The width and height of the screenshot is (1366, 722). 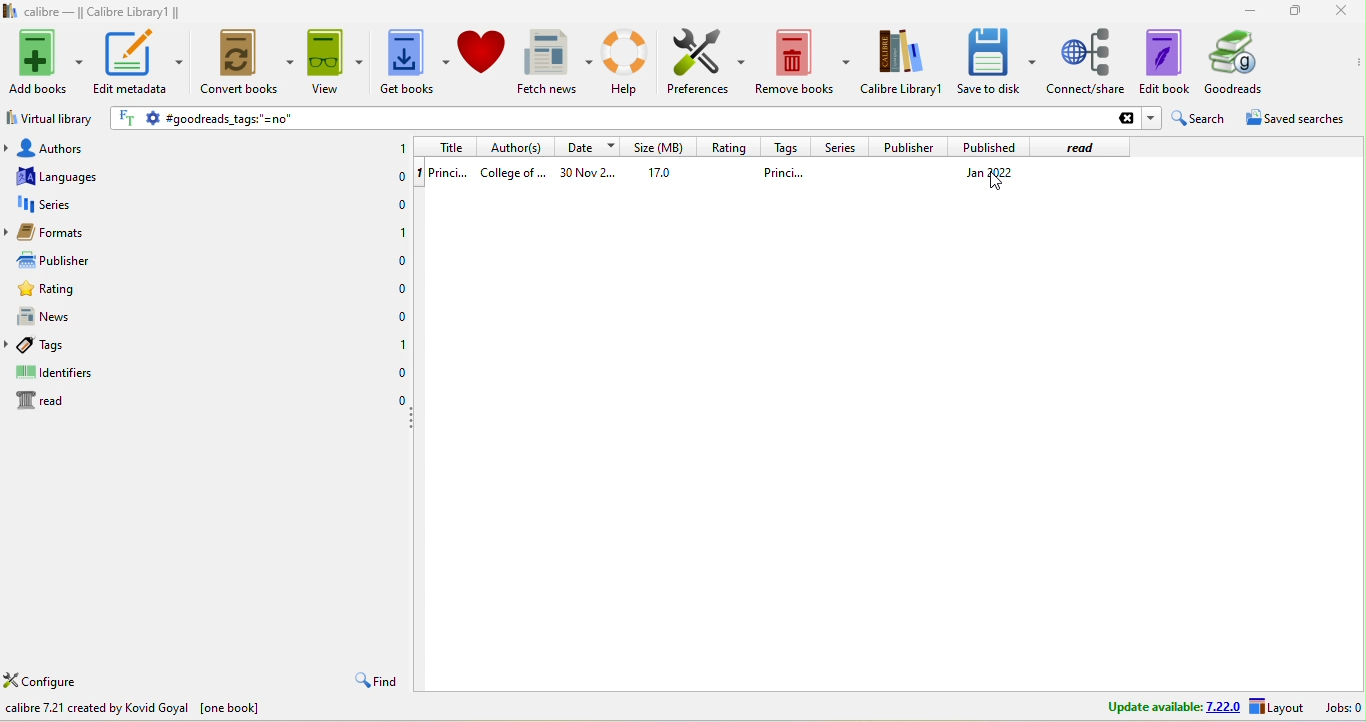 I want to click on college of, so click(x=514, y=173).